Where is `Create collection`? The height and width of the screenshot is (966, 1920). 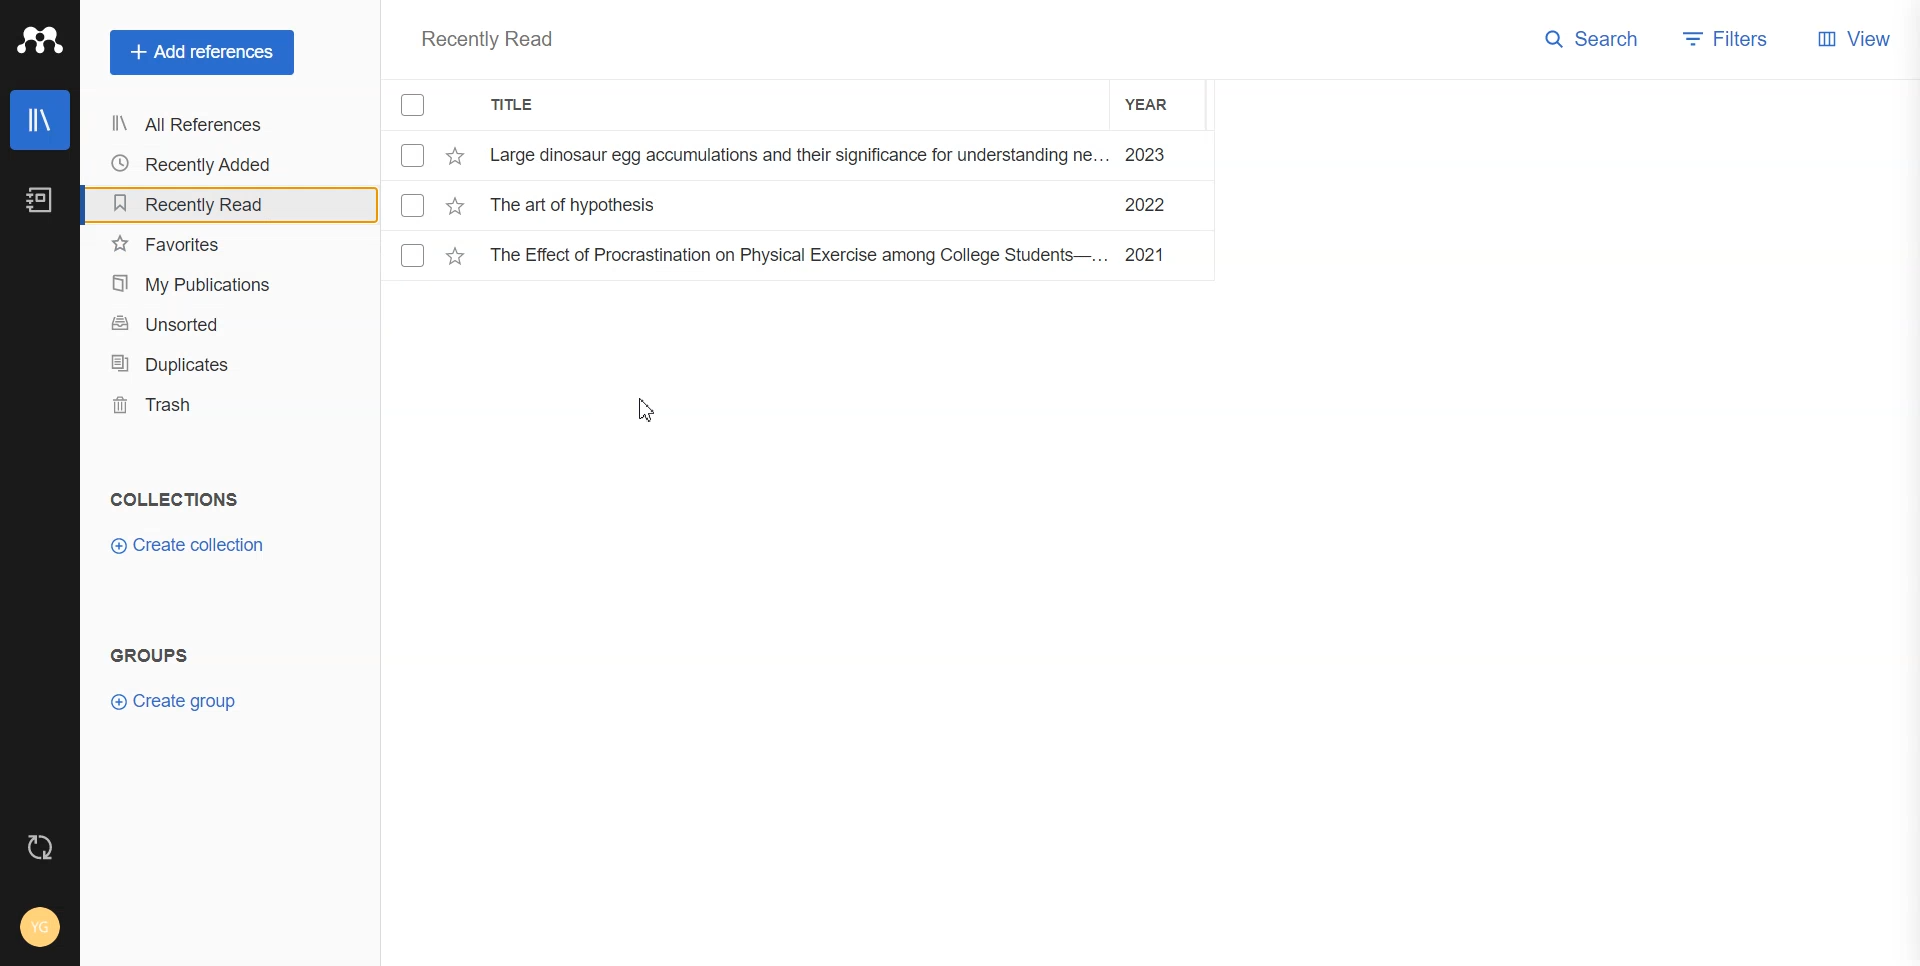
Create collection is located at coordinates (188, 546).